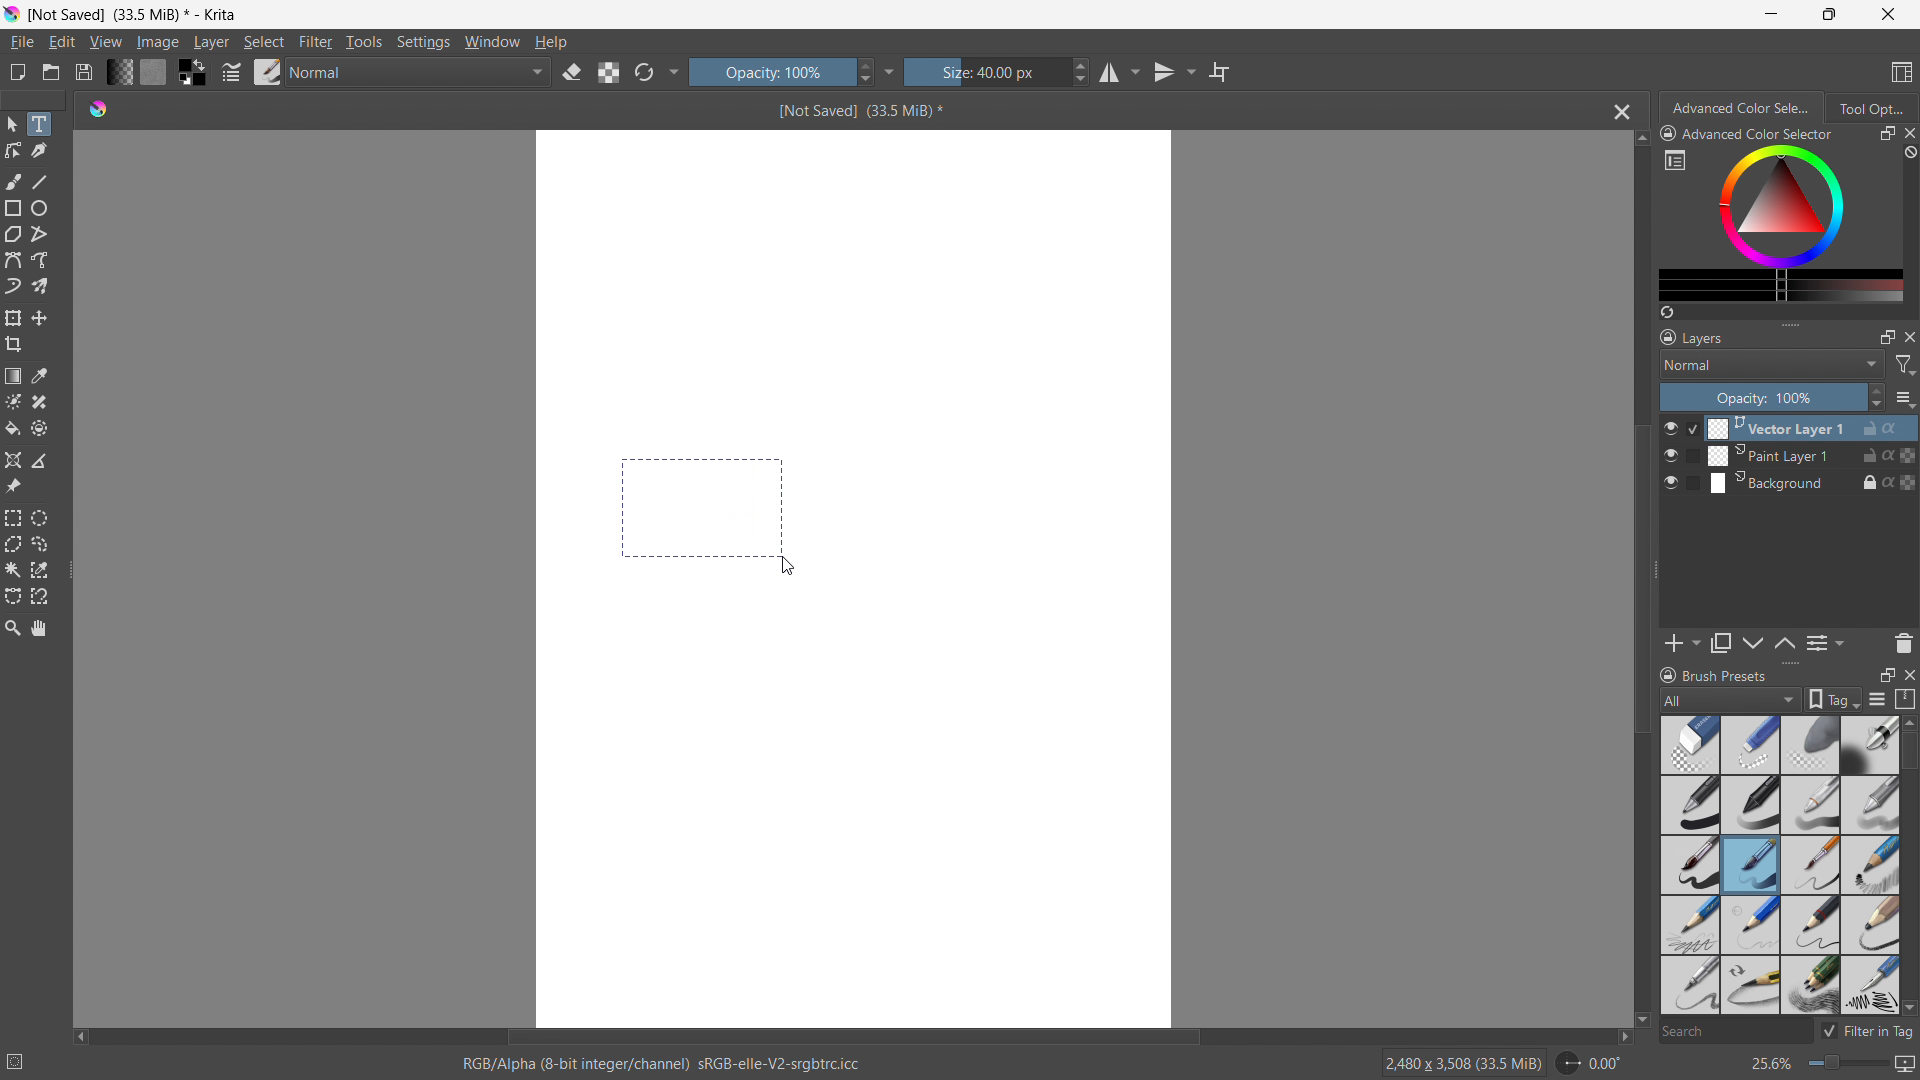 This screenshot has height=1080, width=1920. I want to click on clear all color history, so click(1908, 153).